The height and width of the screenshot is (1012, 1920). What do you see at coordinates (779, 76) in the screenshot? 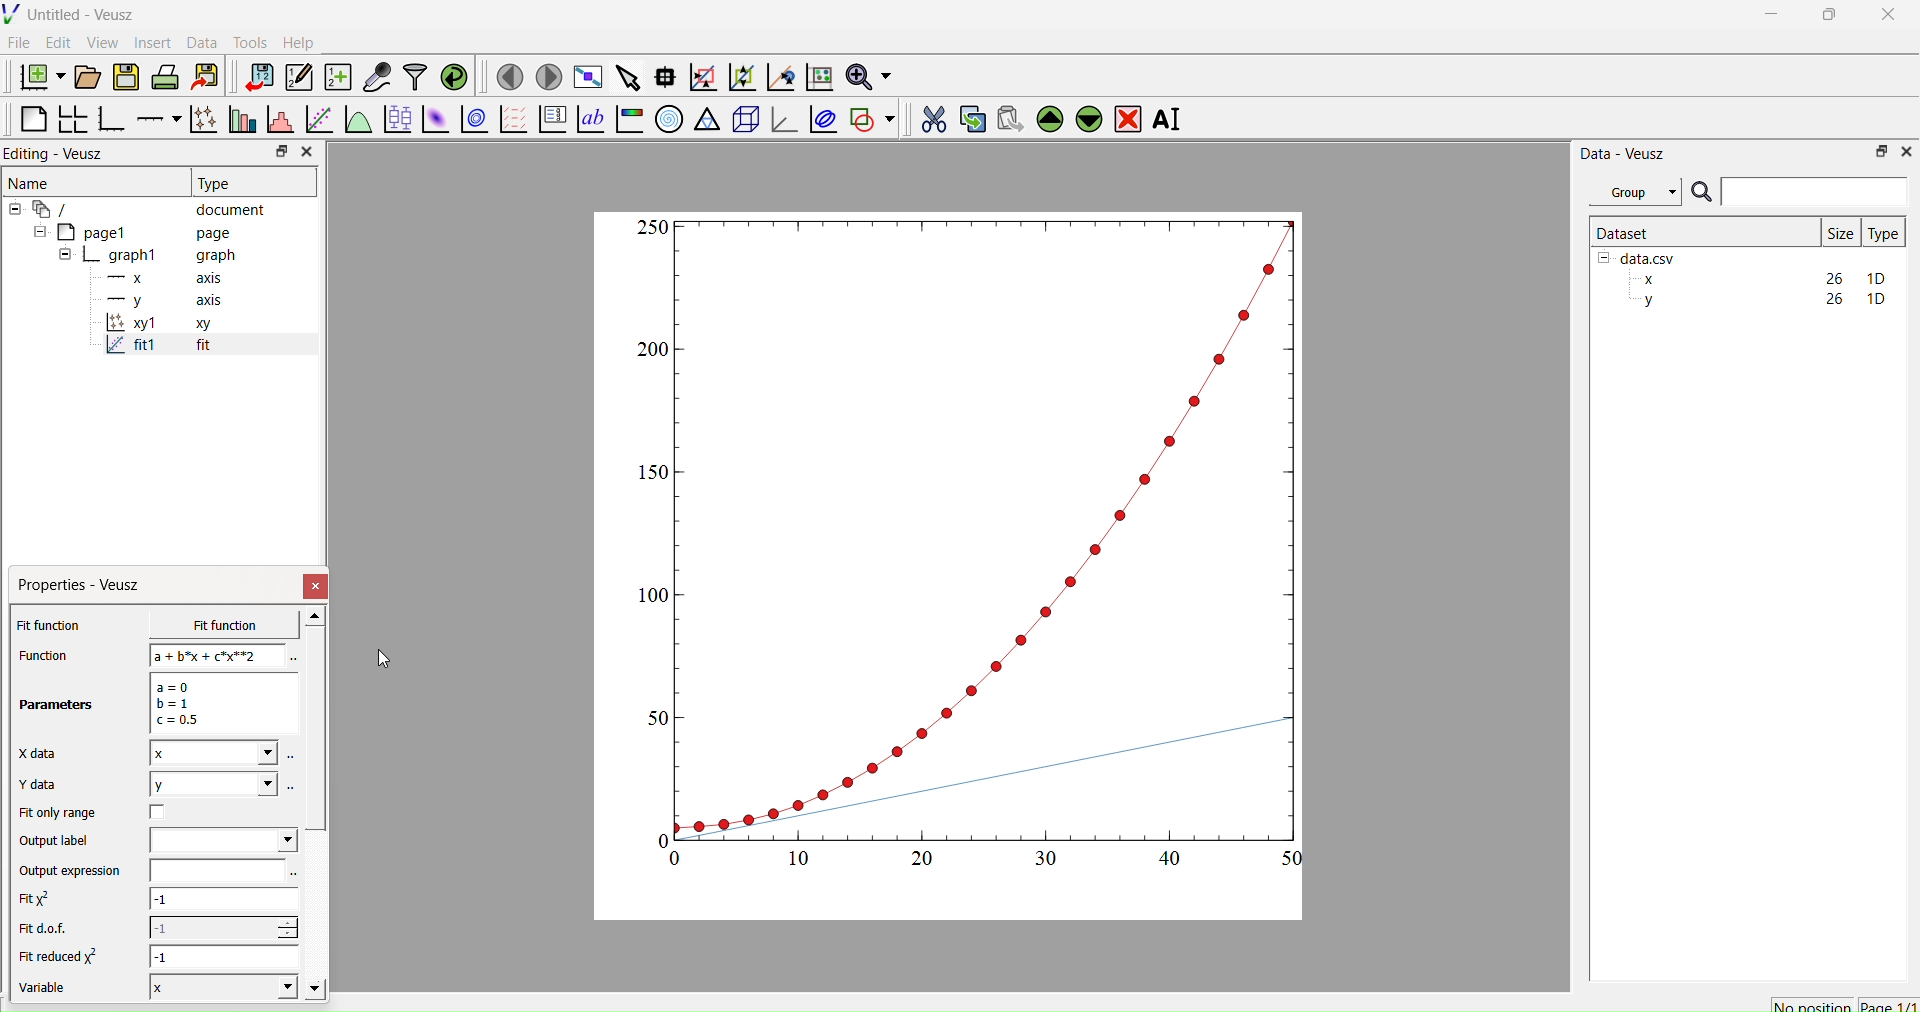
I see `Recenter graph axis` at bounding box center [779, 76].